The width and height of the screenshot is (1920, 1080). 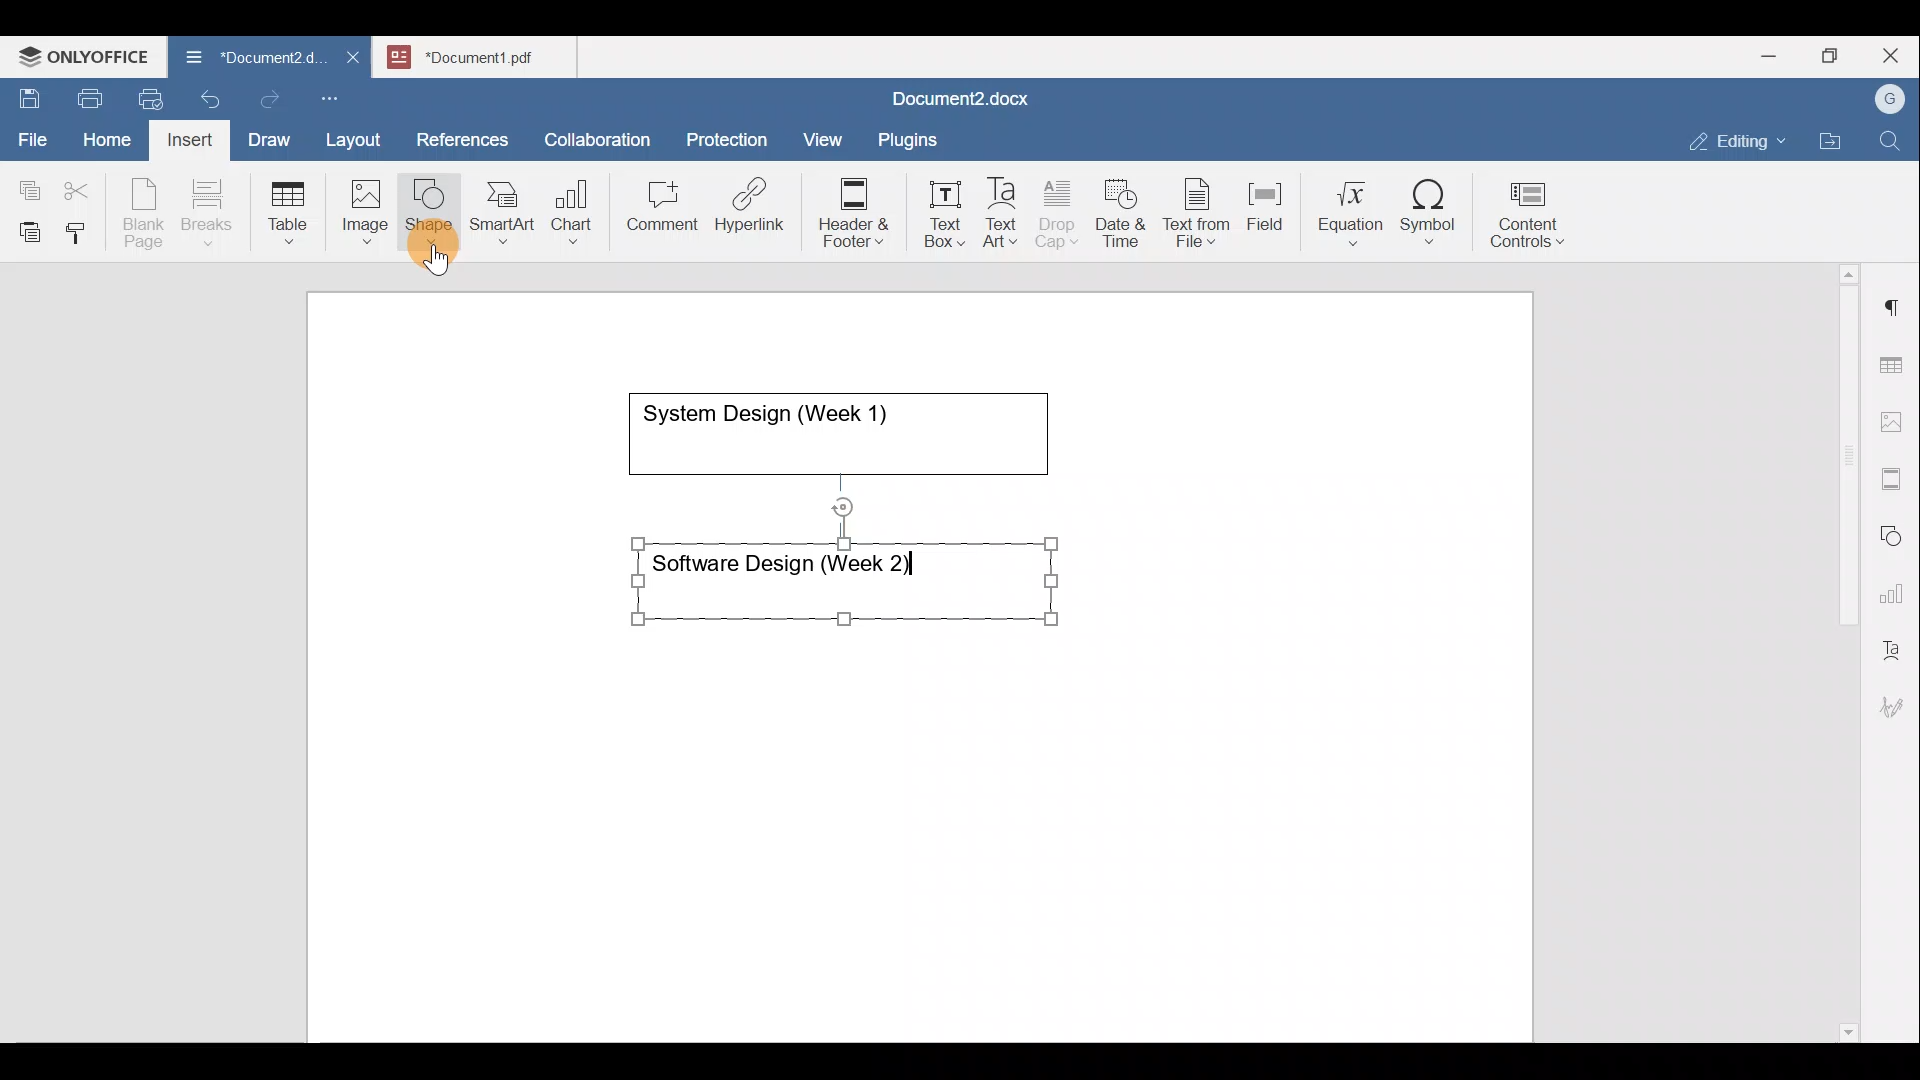 What do you see at coordinates (499, 208) in the screenshot?
I see `SmartArt` at bounding box center [499, 208].